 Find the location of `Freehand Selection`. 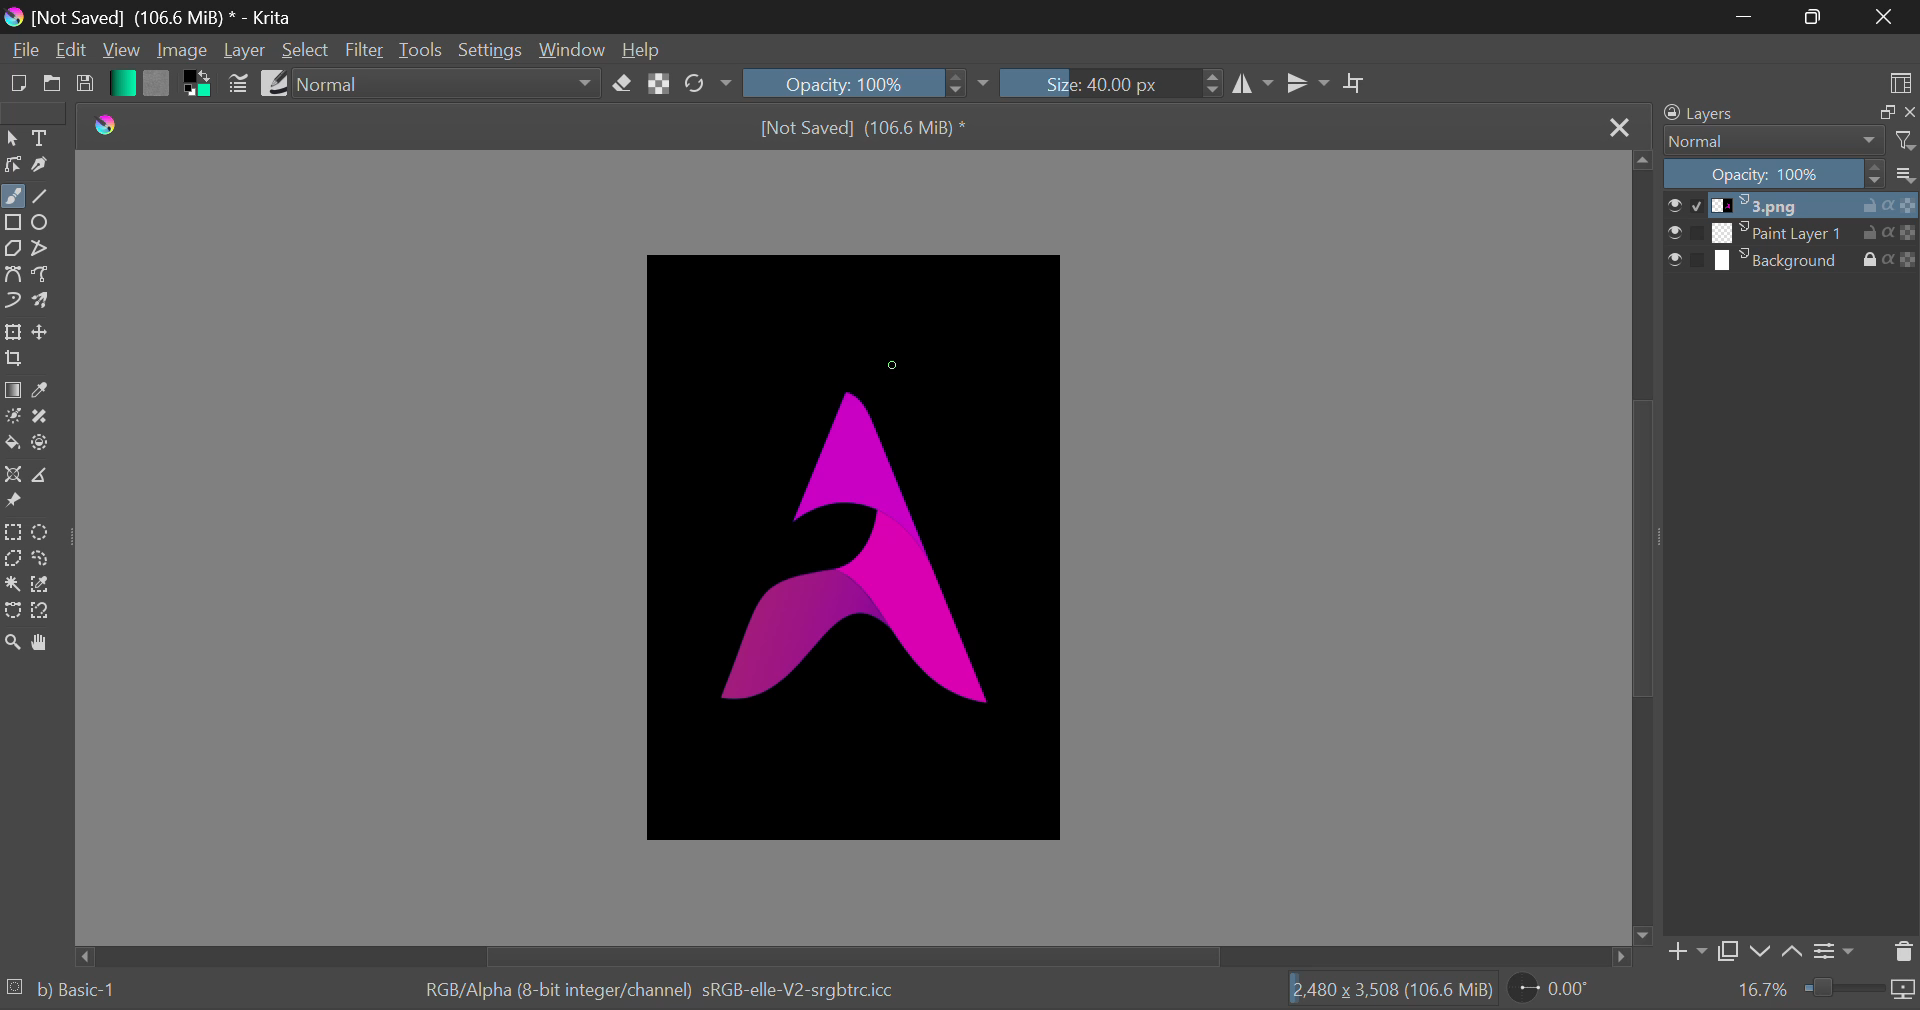

Freehand Selection is located at coordinates (41, 558).